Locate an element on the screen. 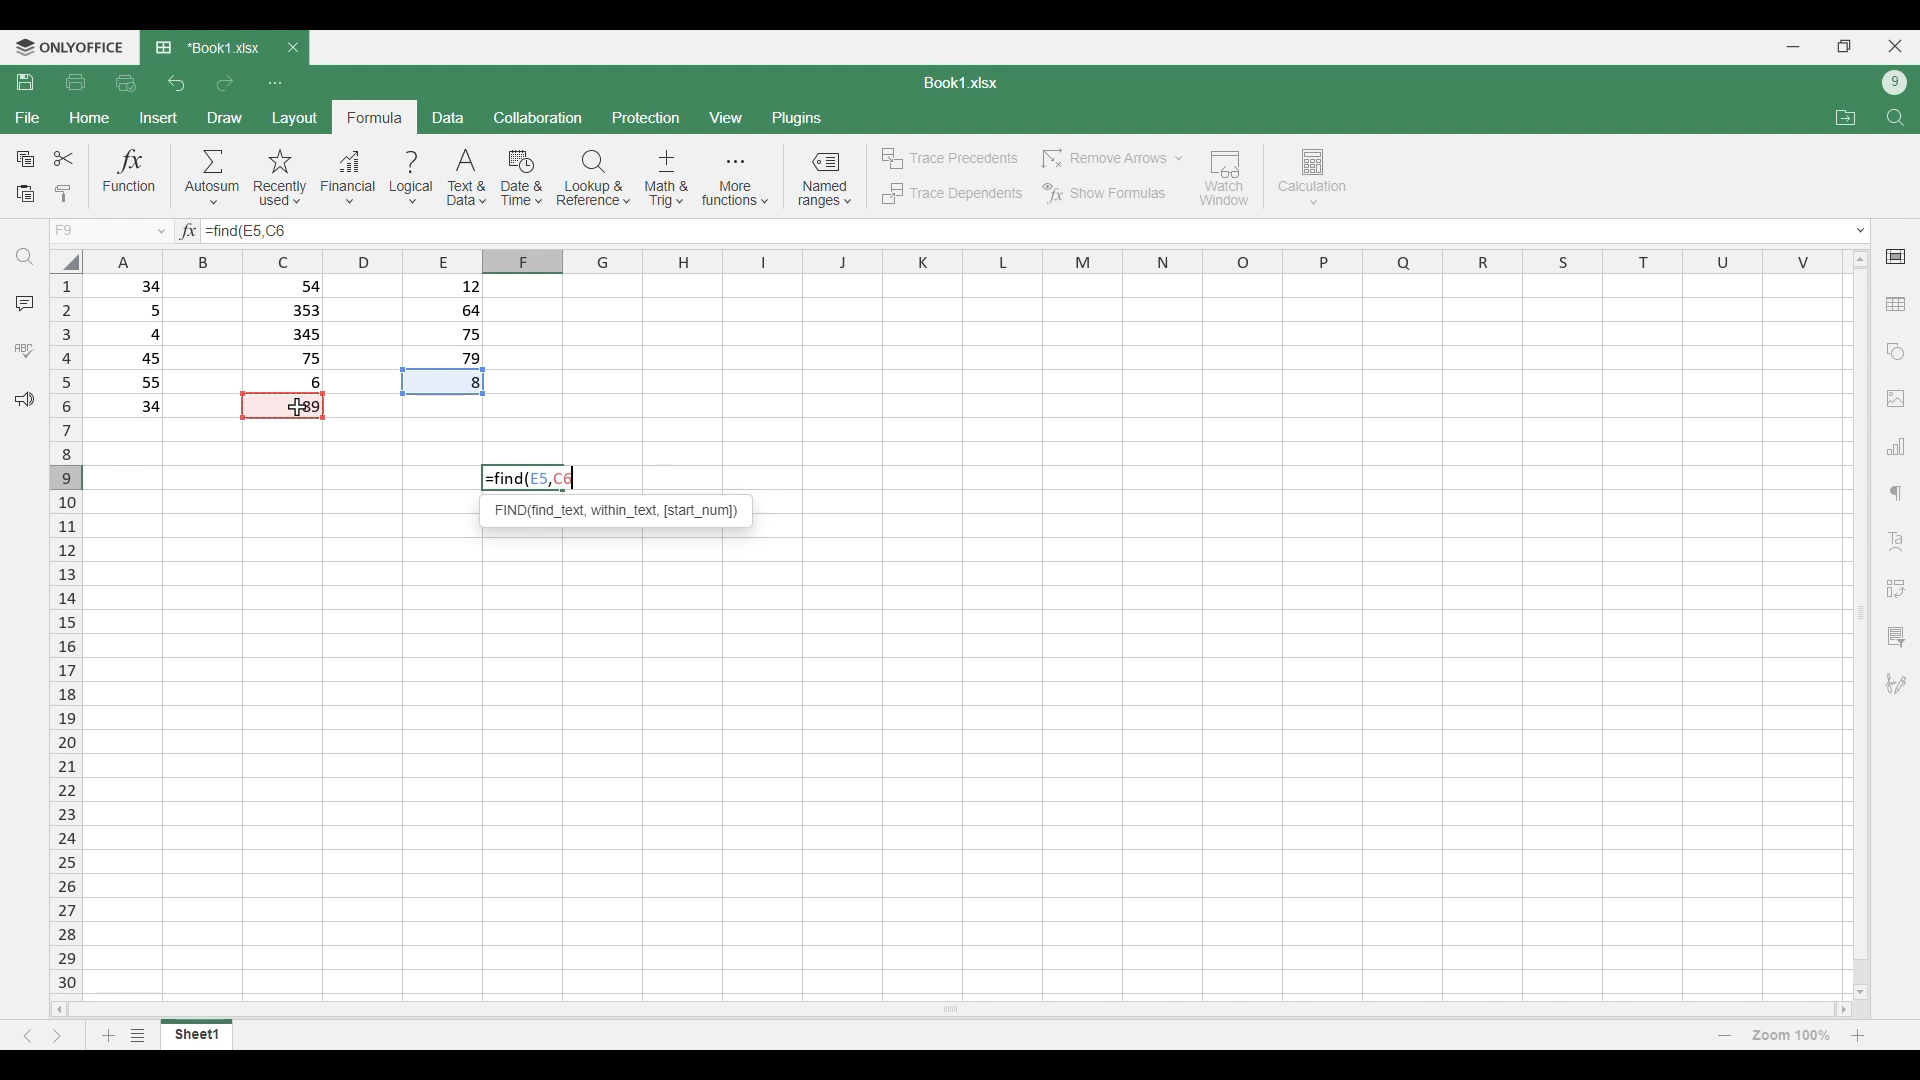  Minimize is located at coordinates (1793, 47).